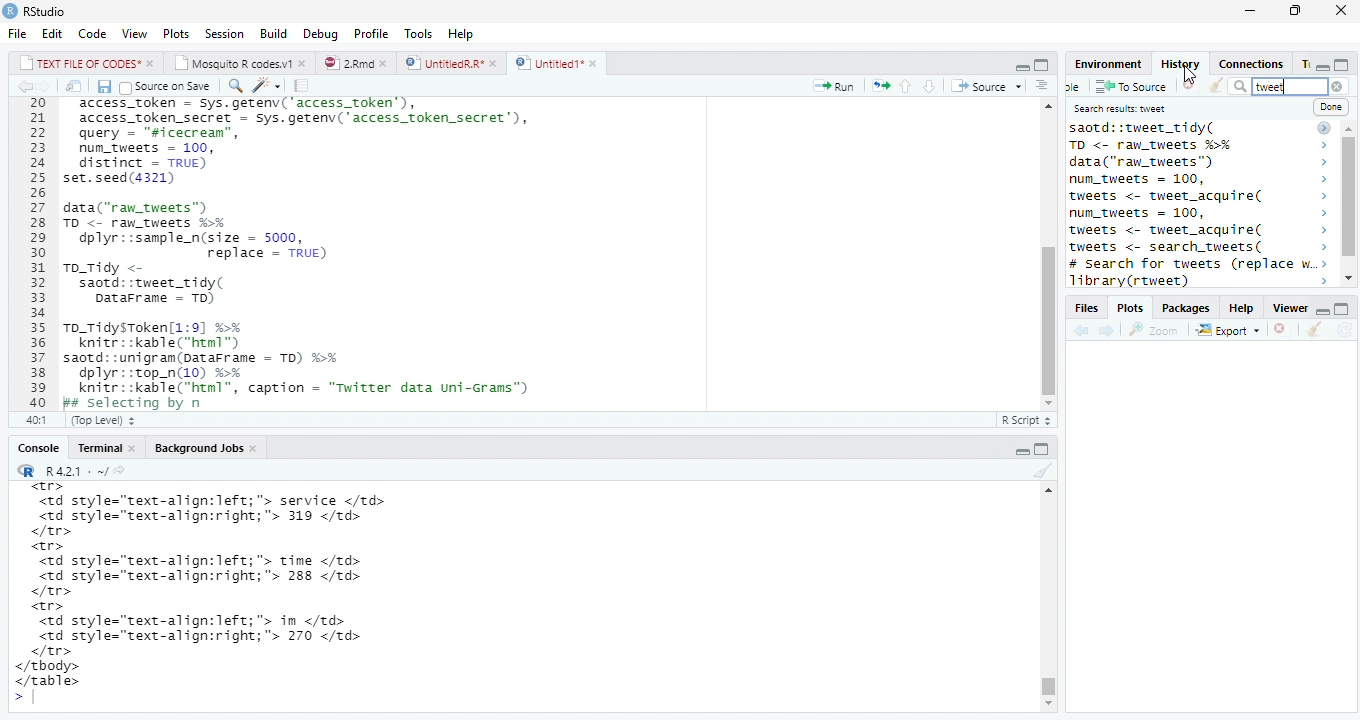  What do you see at coordinates (1104, 86) in the screenshot?
I see `save` at bounding box center [1104, 86].